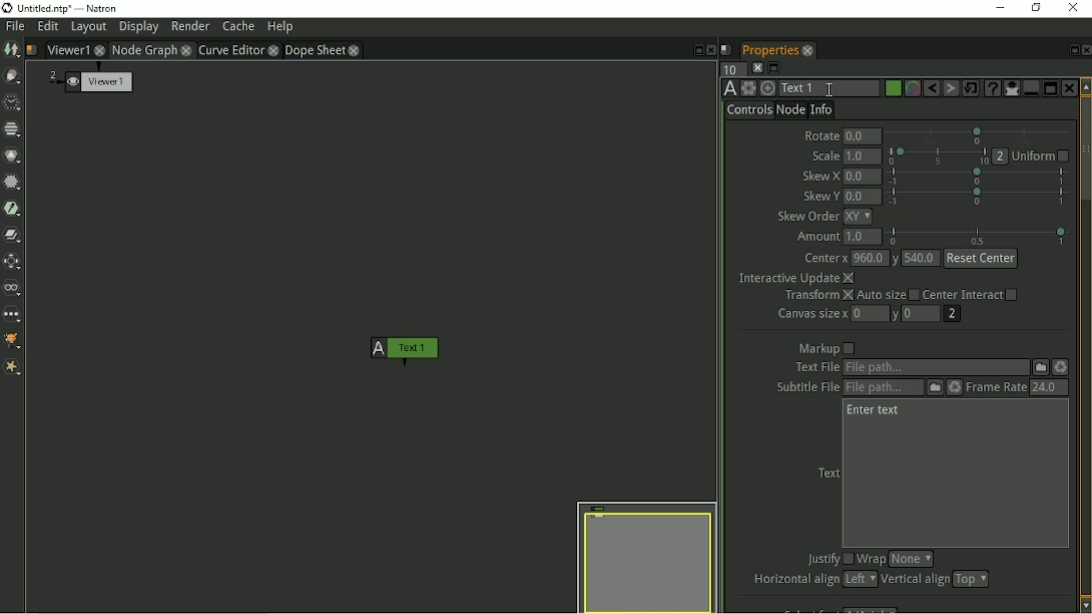 The image size is (1092, 614). What do you see at coordinates (726, 50) in the screenshot?
I see `Script name` at bounding box center [726, 50].